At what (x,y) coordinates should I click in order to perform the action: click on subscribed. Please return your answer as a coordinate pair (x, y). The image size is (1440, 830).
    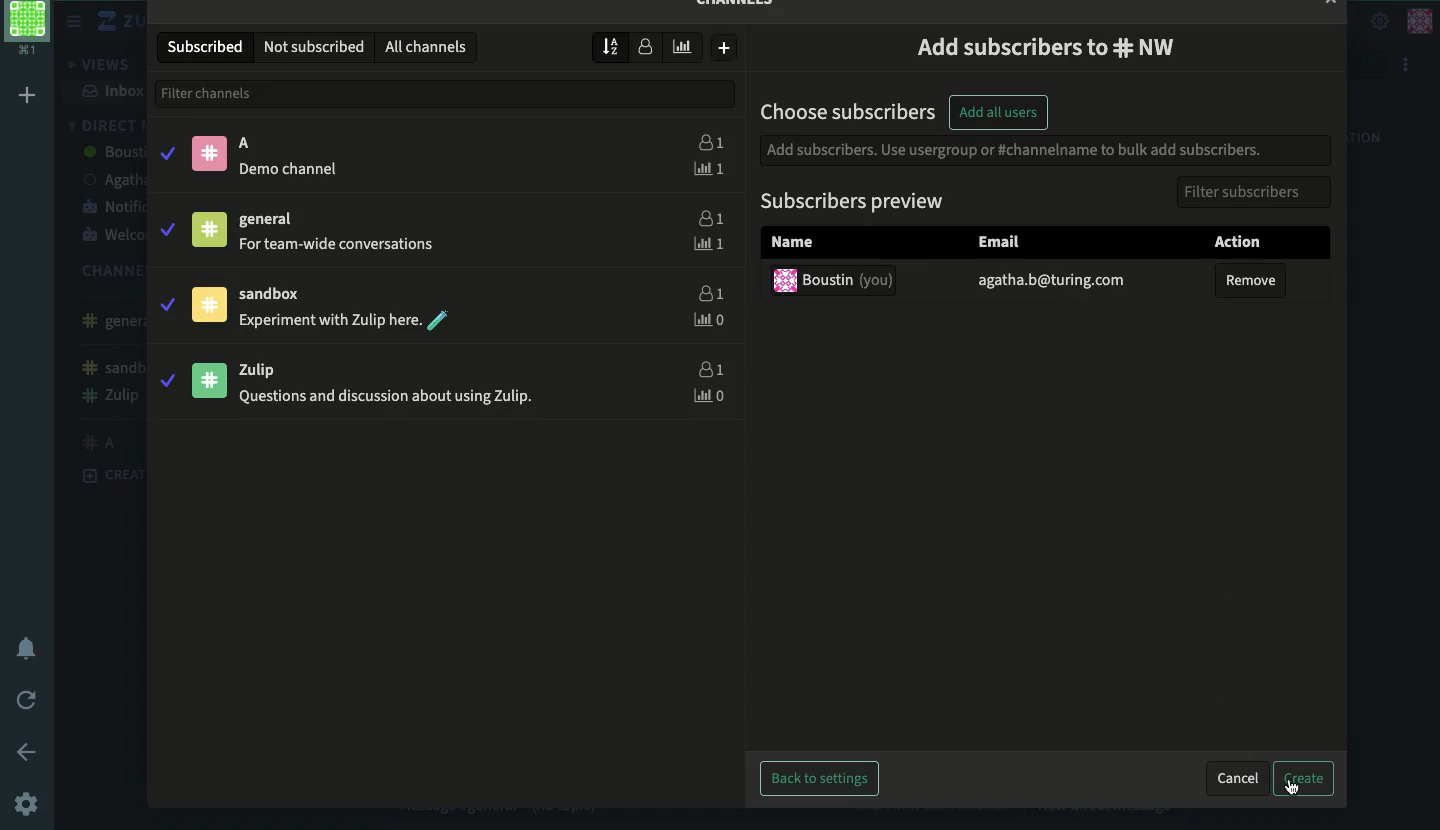
    Looking at the image, I should click on (207, 46).